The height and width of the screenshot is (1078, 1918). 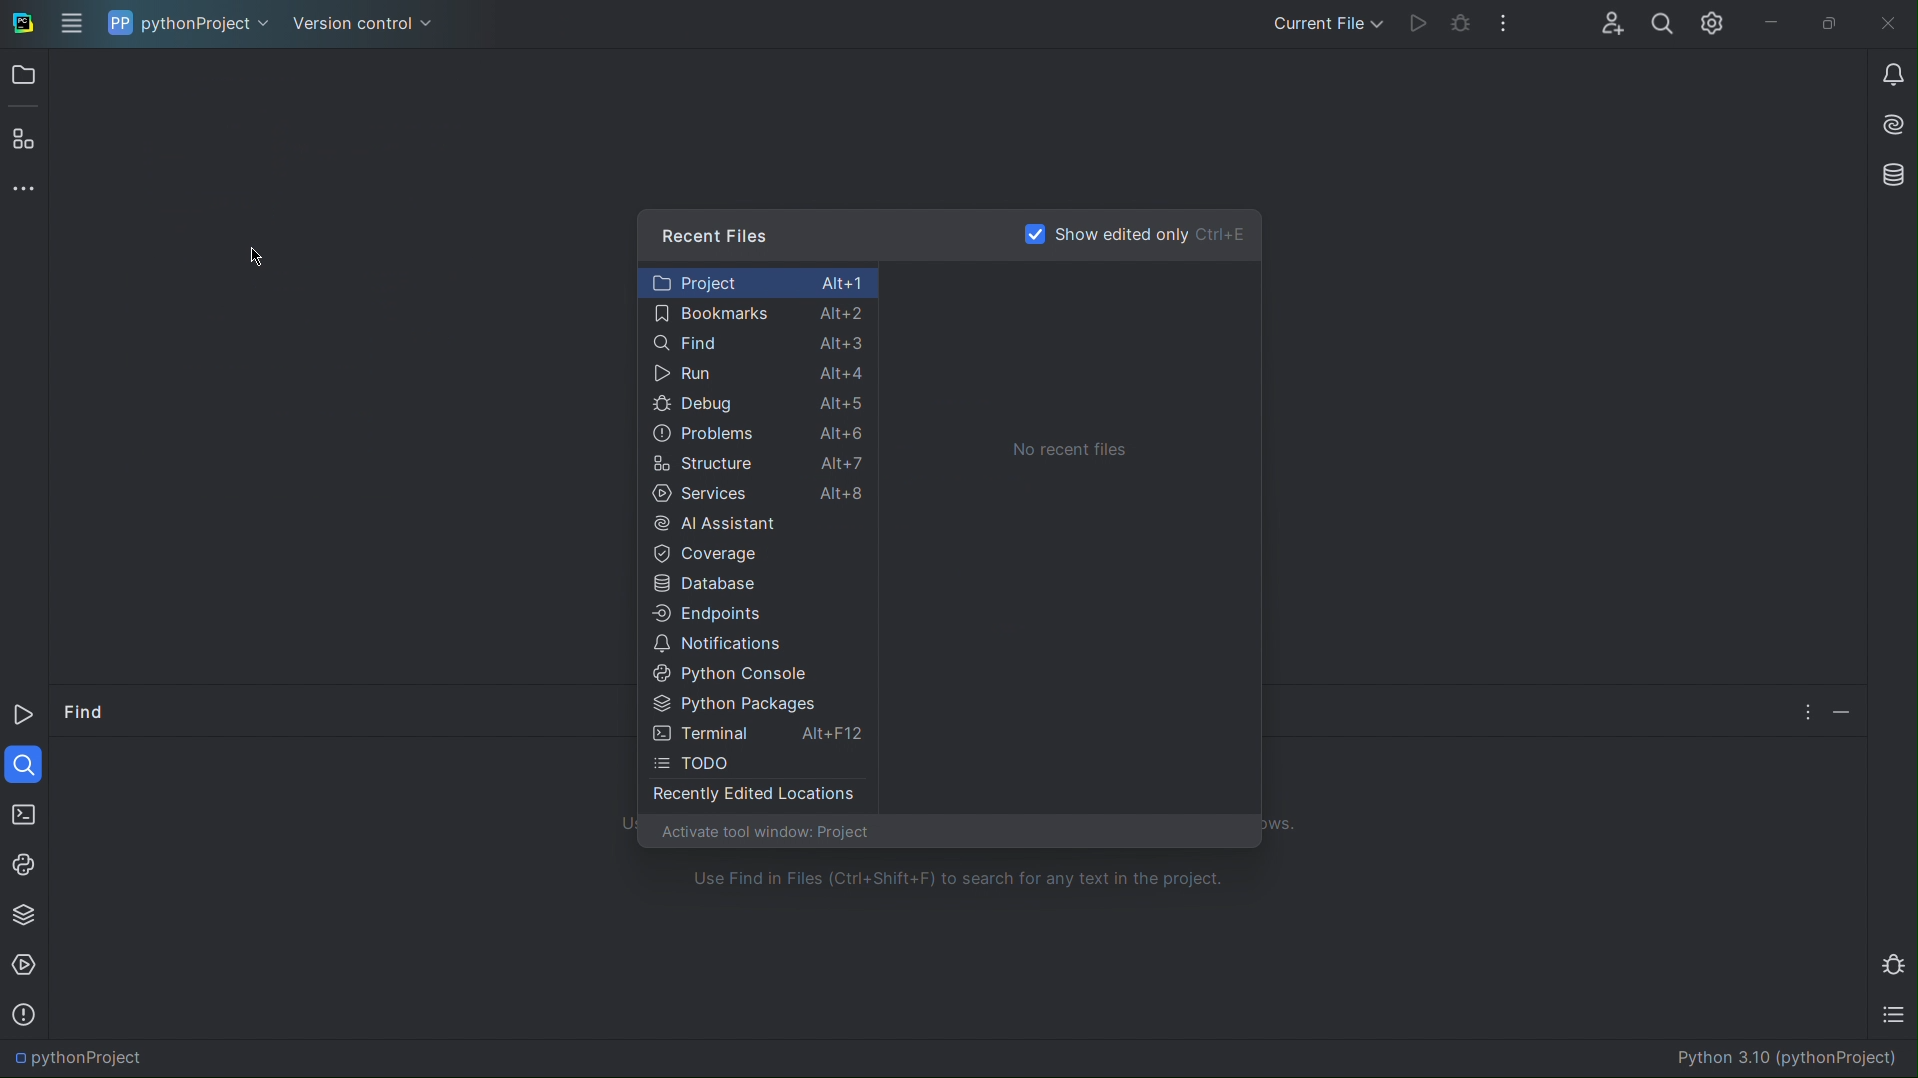 I want to click on Services, so click(x=26, y=966).